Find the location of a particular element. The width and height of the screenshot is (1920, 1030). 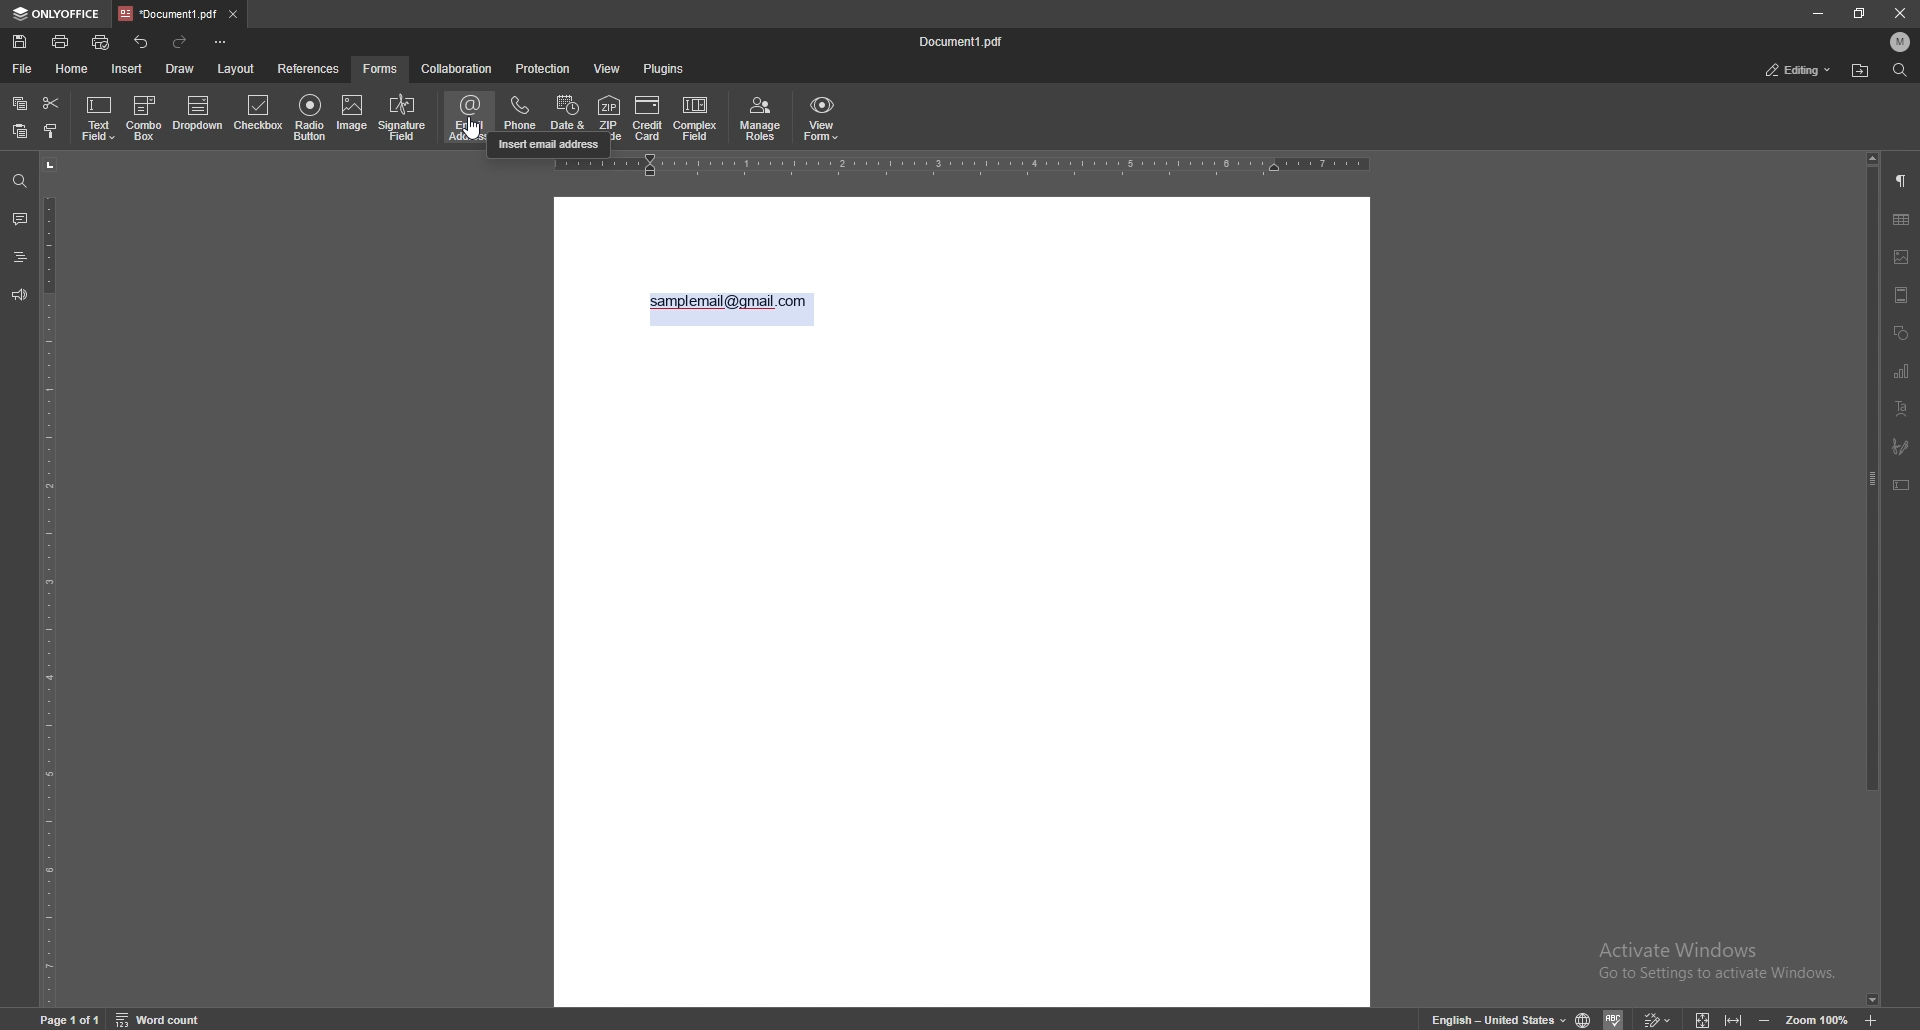

checkbox is located at coordinates (260, 114).